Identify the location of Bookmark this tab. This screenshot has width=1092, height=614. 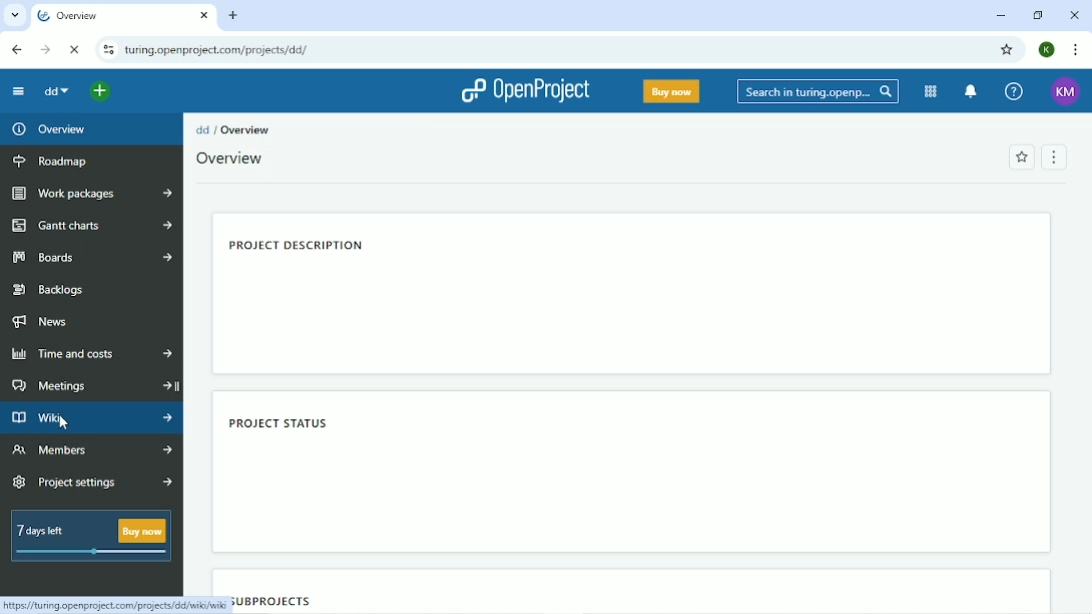
(1009, 50).